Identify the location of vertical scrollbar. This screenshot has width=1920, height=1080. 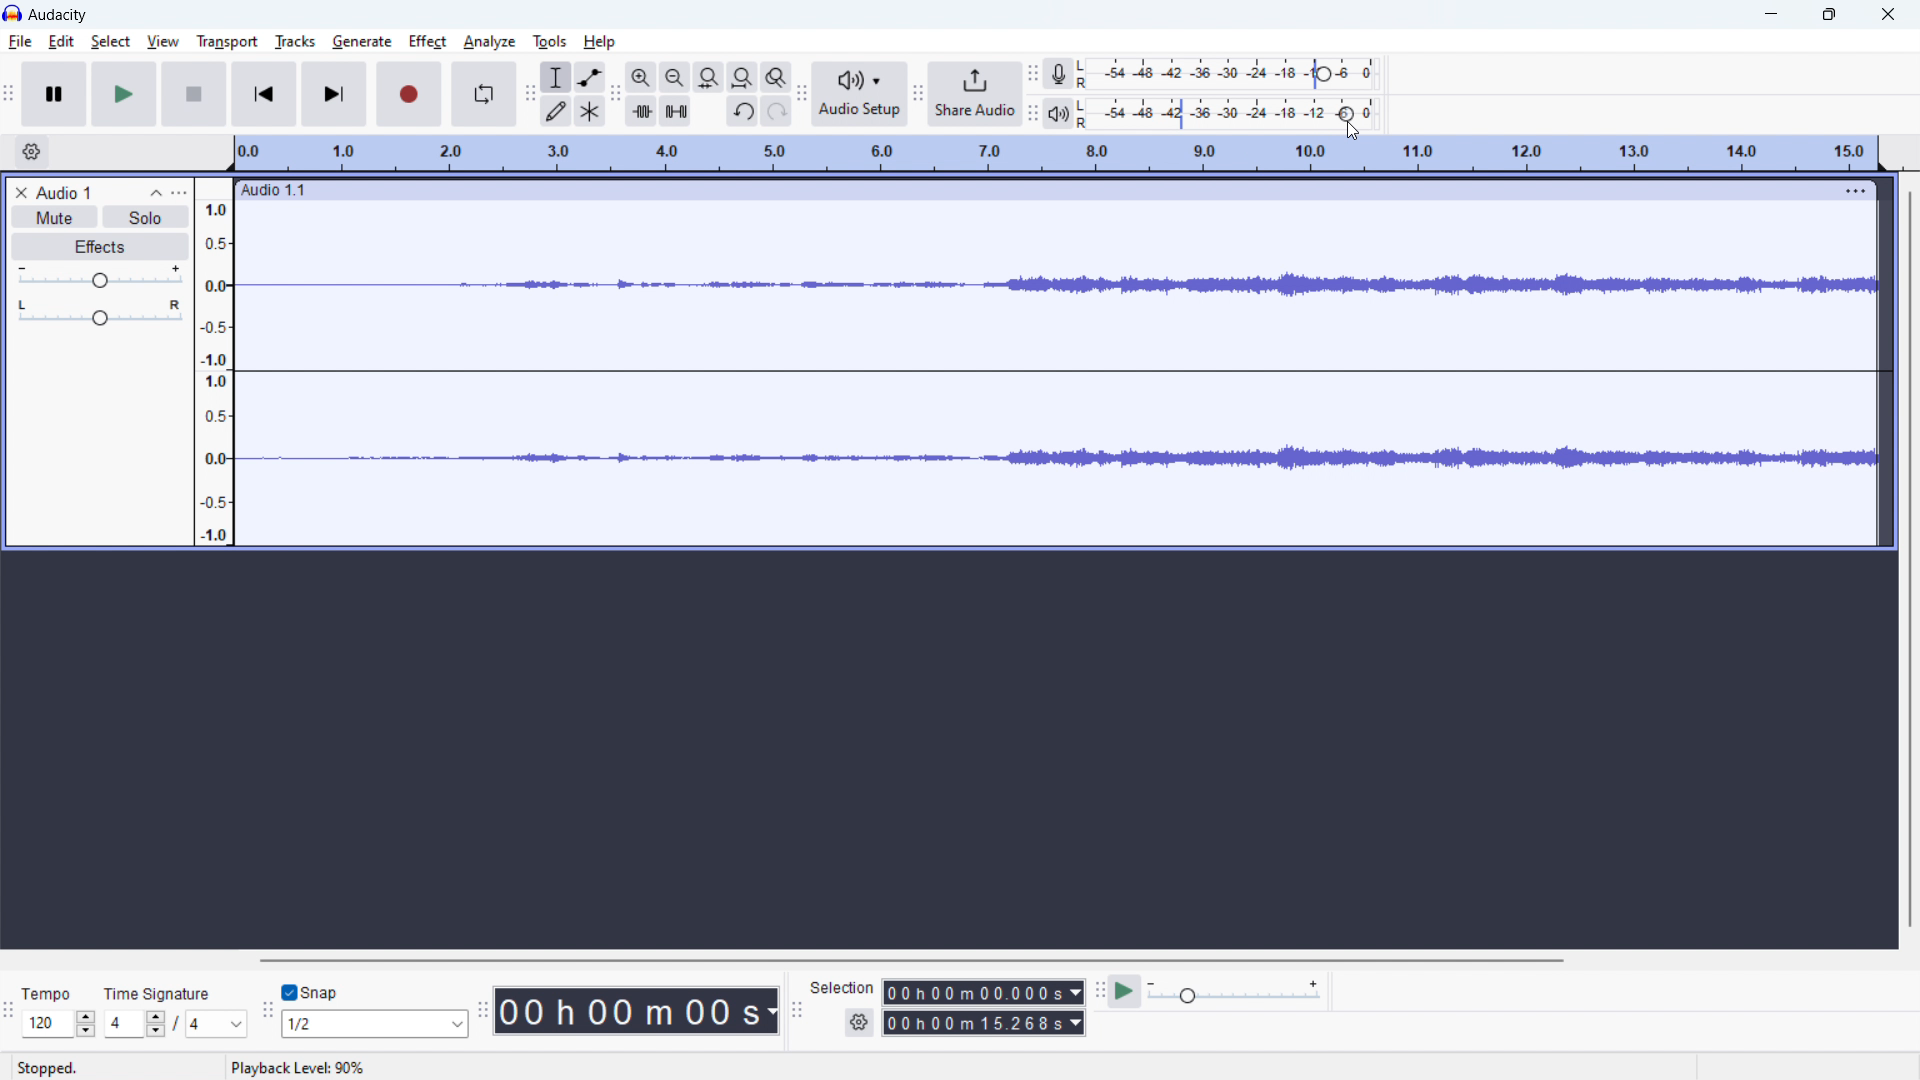
(1908, 557).